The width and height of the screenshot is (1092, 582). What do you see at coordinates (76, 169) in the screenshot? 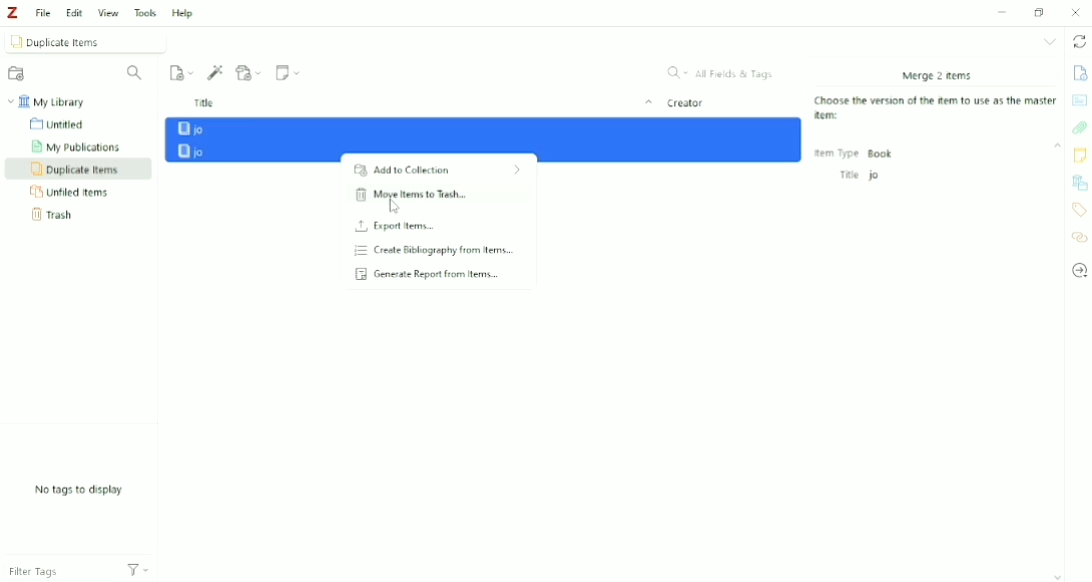
I see `Duplicate Items` at bounding box center [76, 169].